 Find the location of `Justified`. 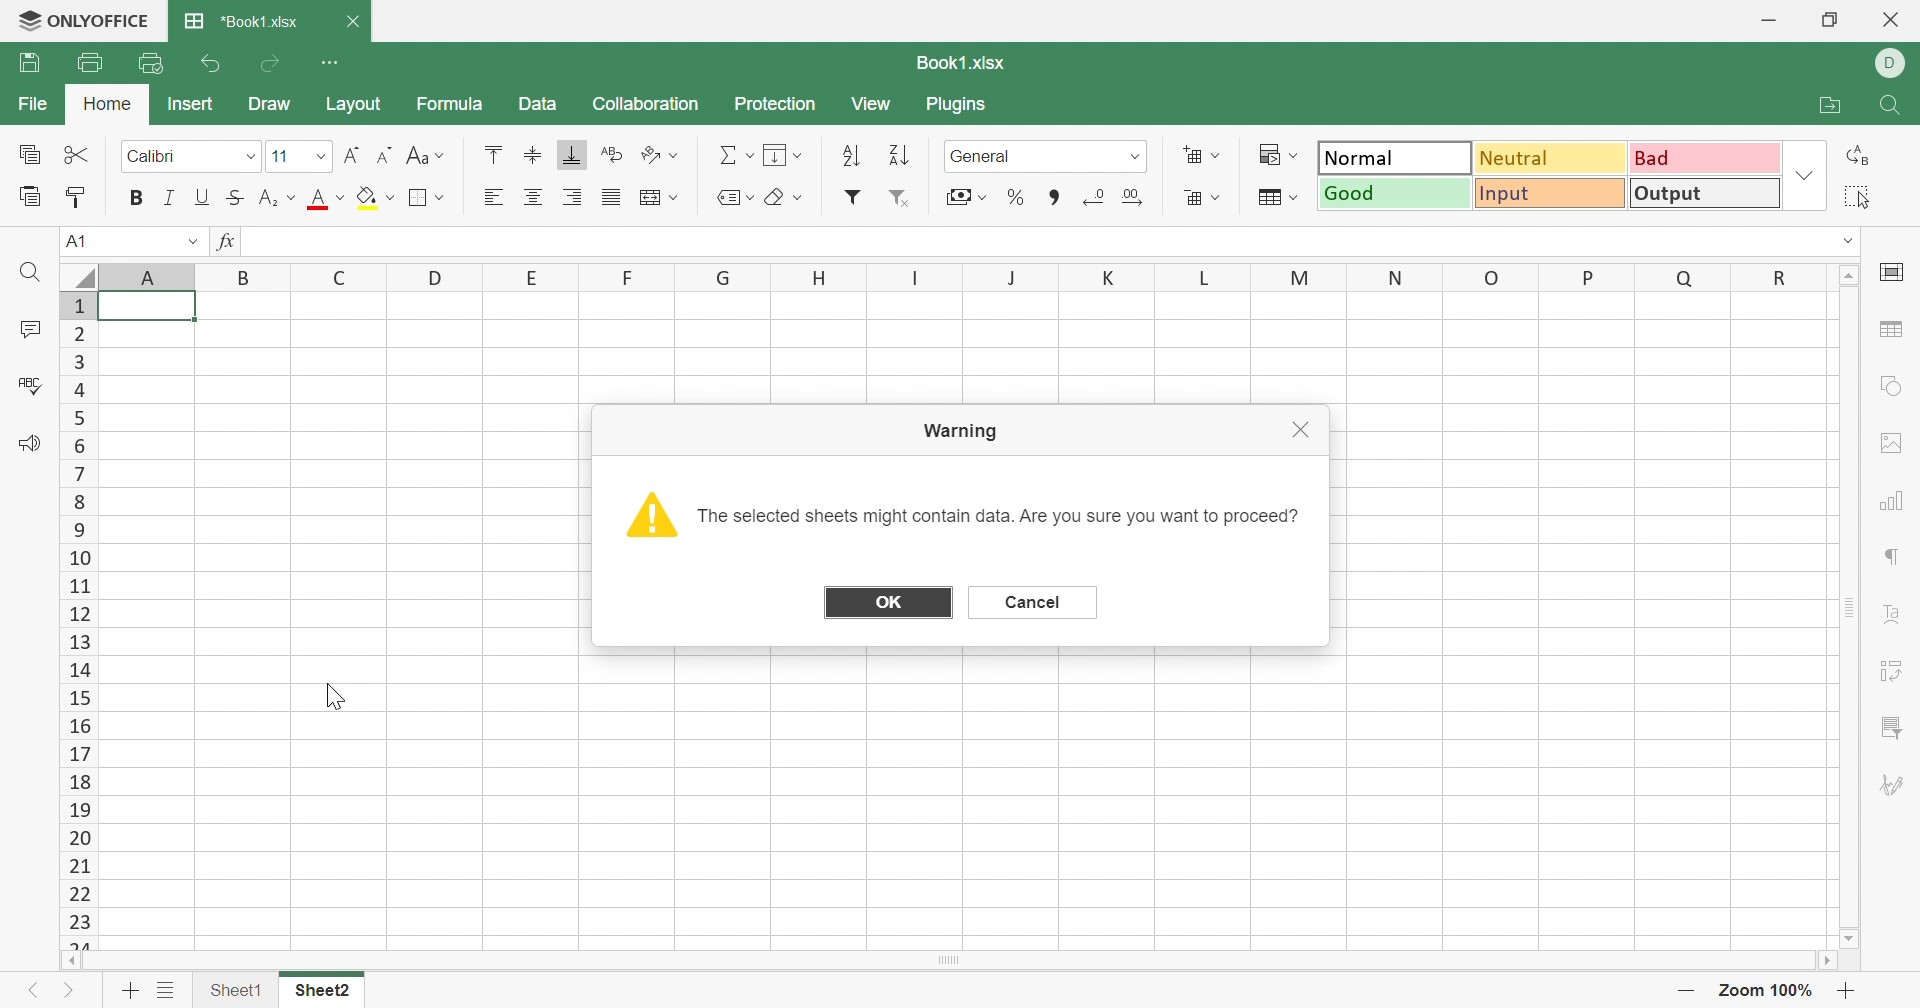

Justified is located at coordinates (610, 199).